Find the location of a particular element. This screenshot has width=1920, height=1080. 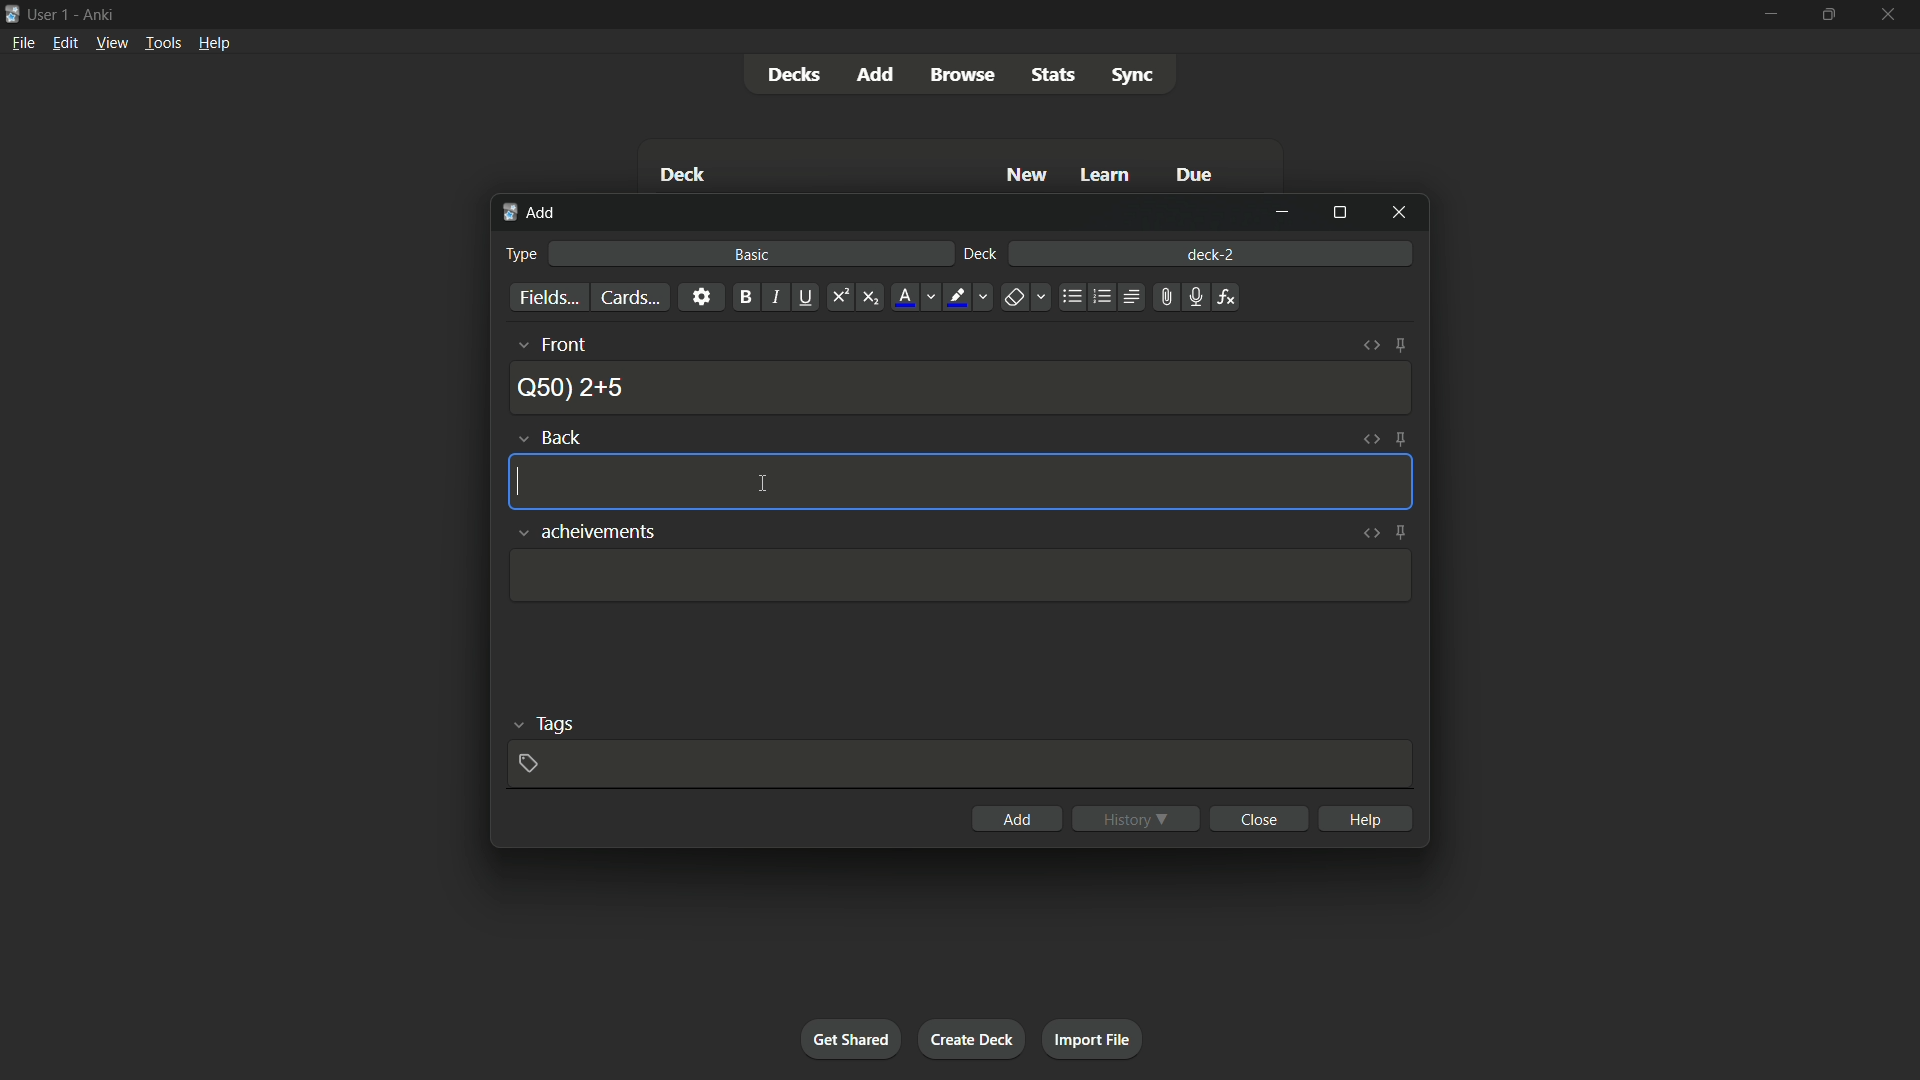

sync is located at coordinates (1135, 76).